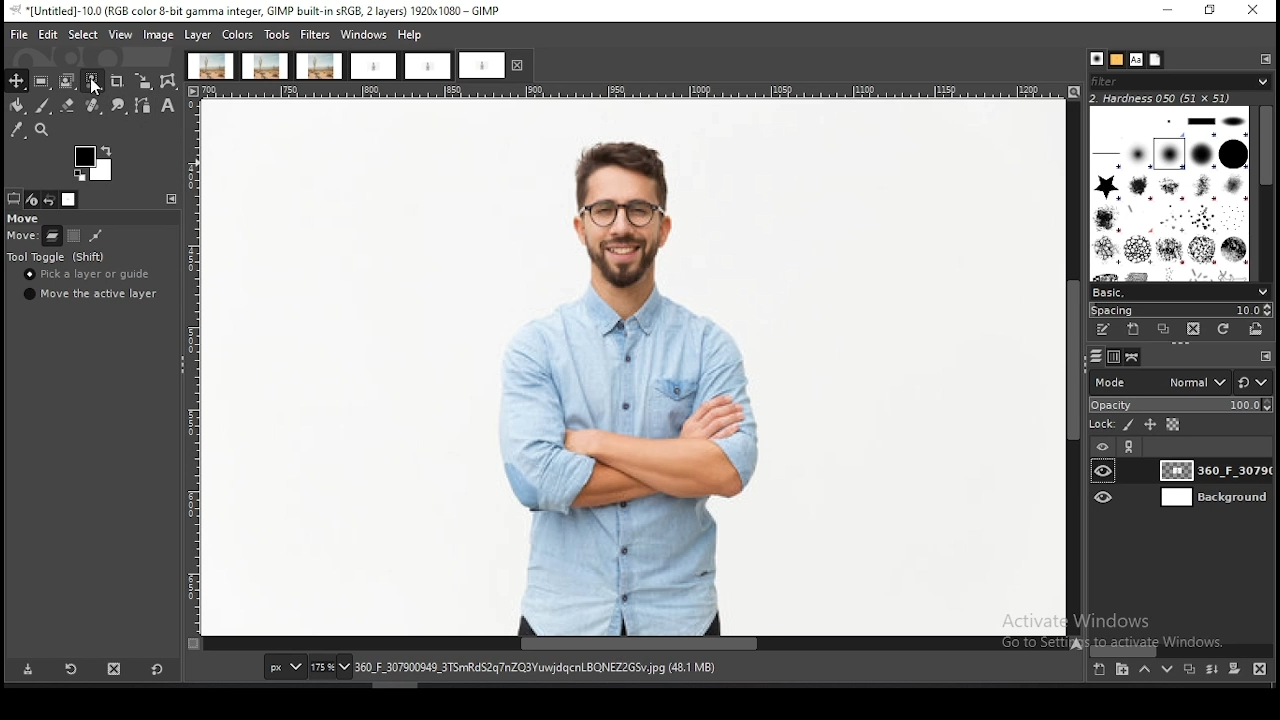 Image resolution: width=1280 pixels, height=720 pixels. What do you see at coordinates (1116, 357) in the screenshot?
I see `channels` at bounding box center [1116, 357].